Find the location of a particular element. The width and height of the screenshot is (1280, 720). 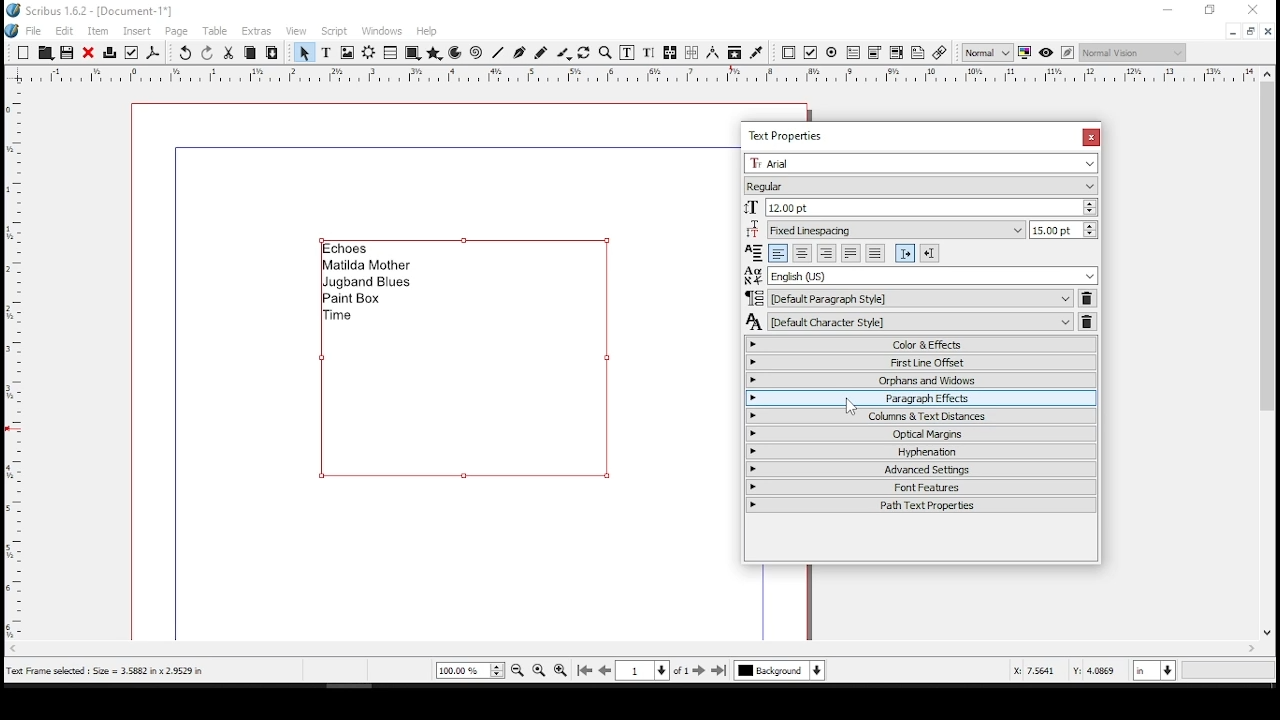

 is located at coordinates (755, 252).